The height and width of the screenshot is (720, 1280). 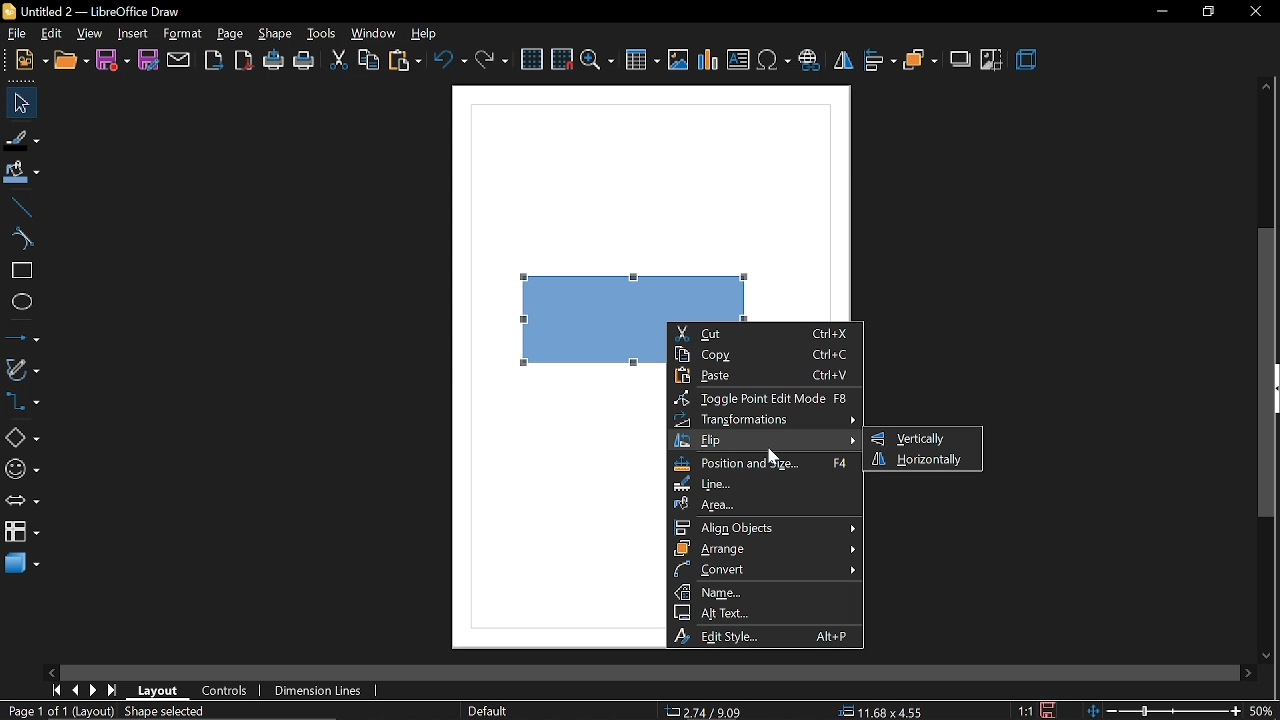 What do you see at coordinates (766, 353) in the screenshot?
I see `copy` at bounding box center [766, 353].